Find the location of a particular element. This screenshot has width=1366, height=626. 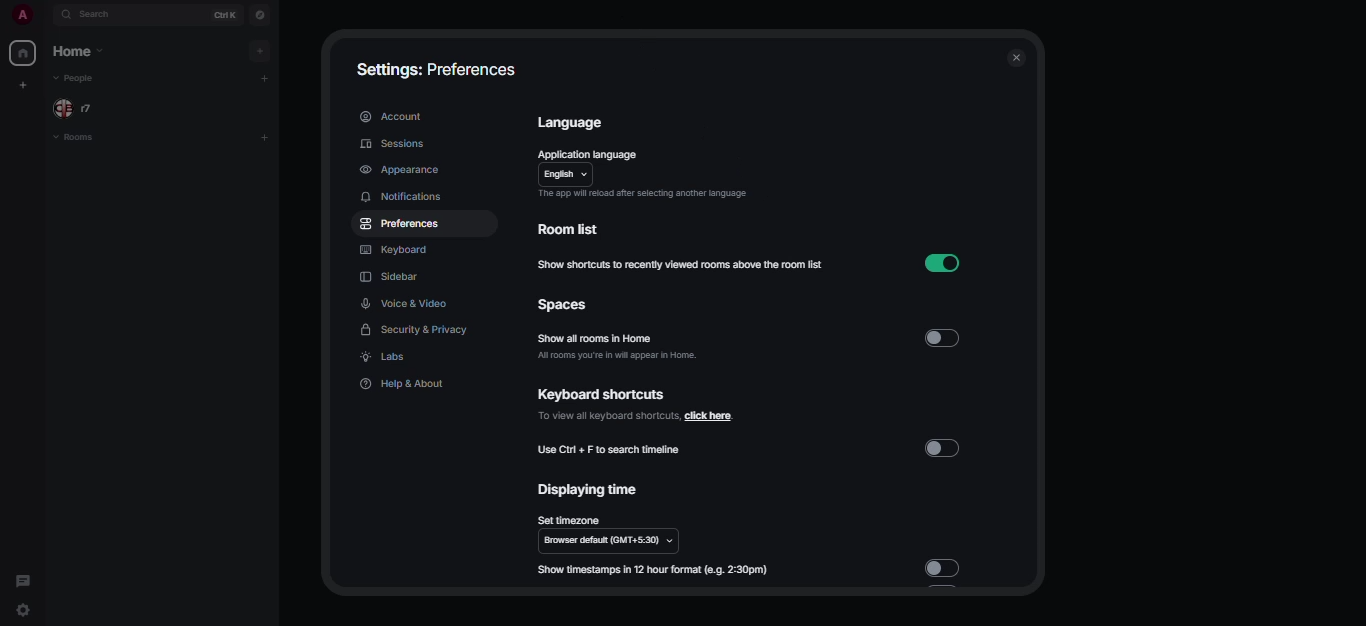

create myspace is located at coordinates (25, 85).